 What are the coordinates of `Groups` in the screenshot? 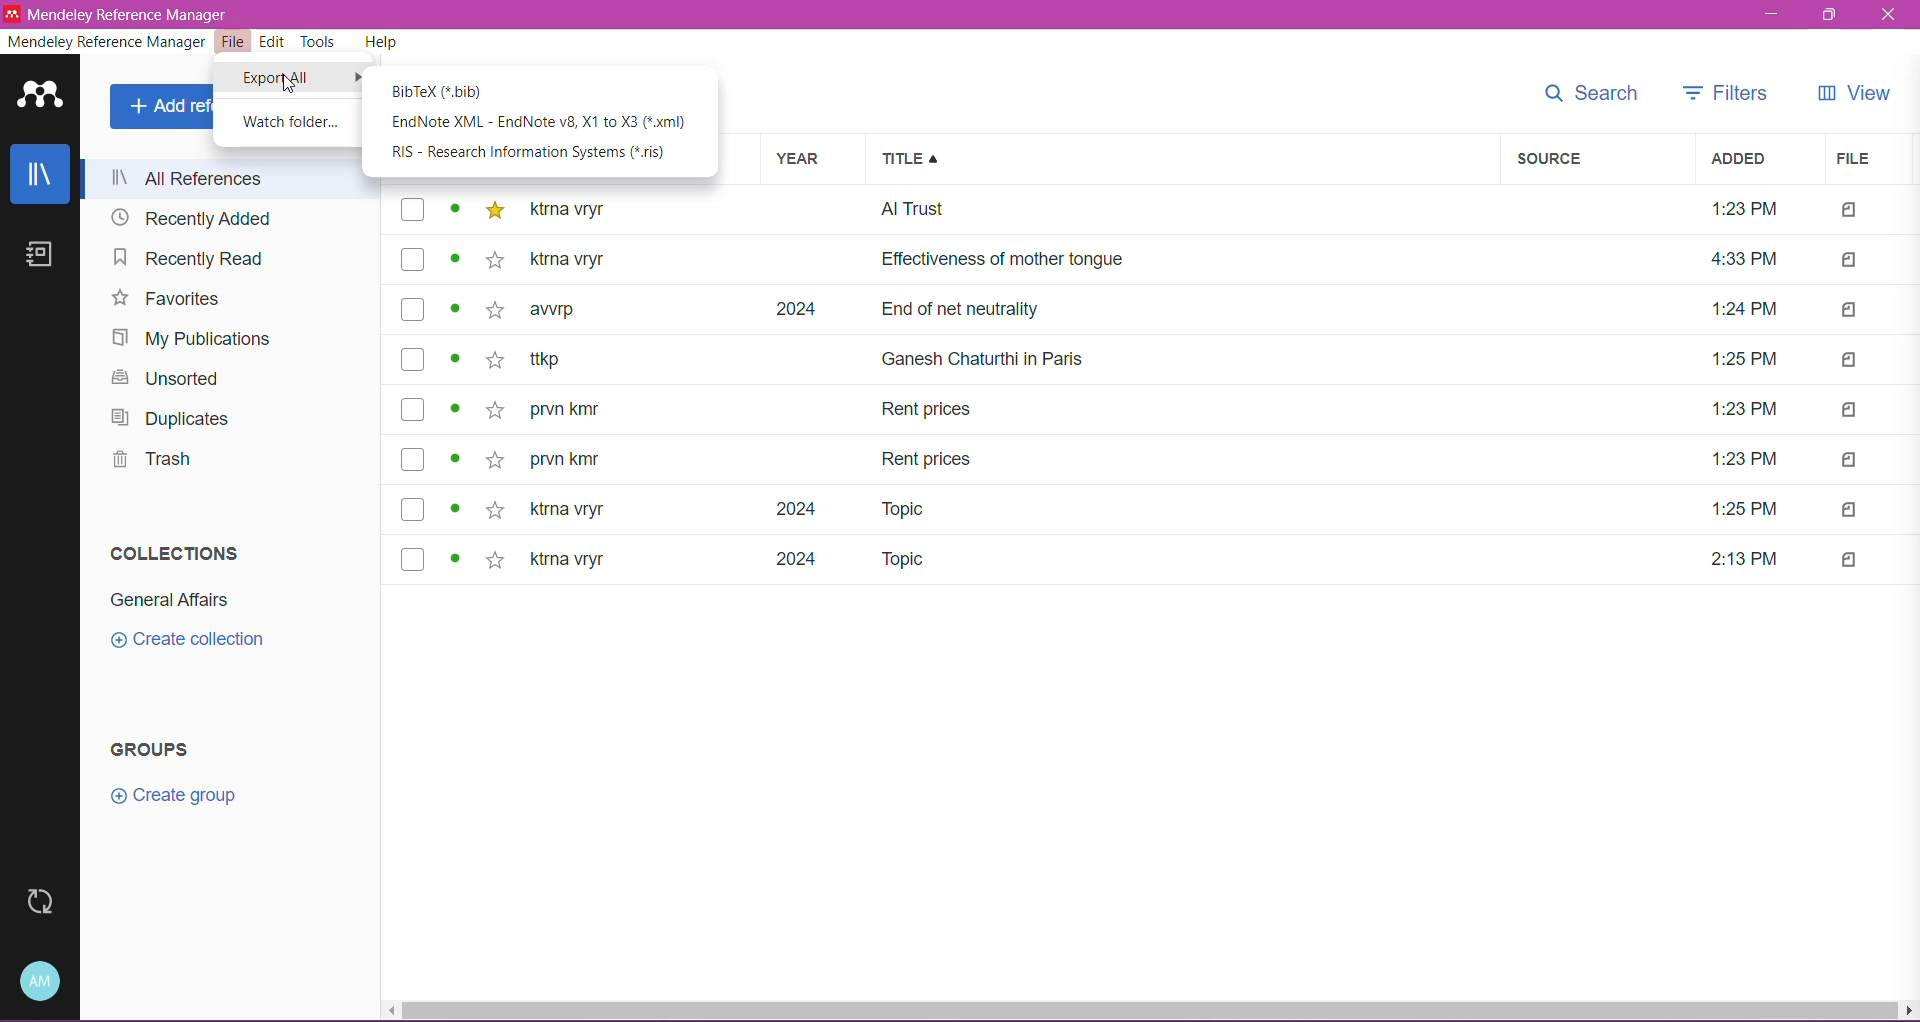 It's located at (147, 748).